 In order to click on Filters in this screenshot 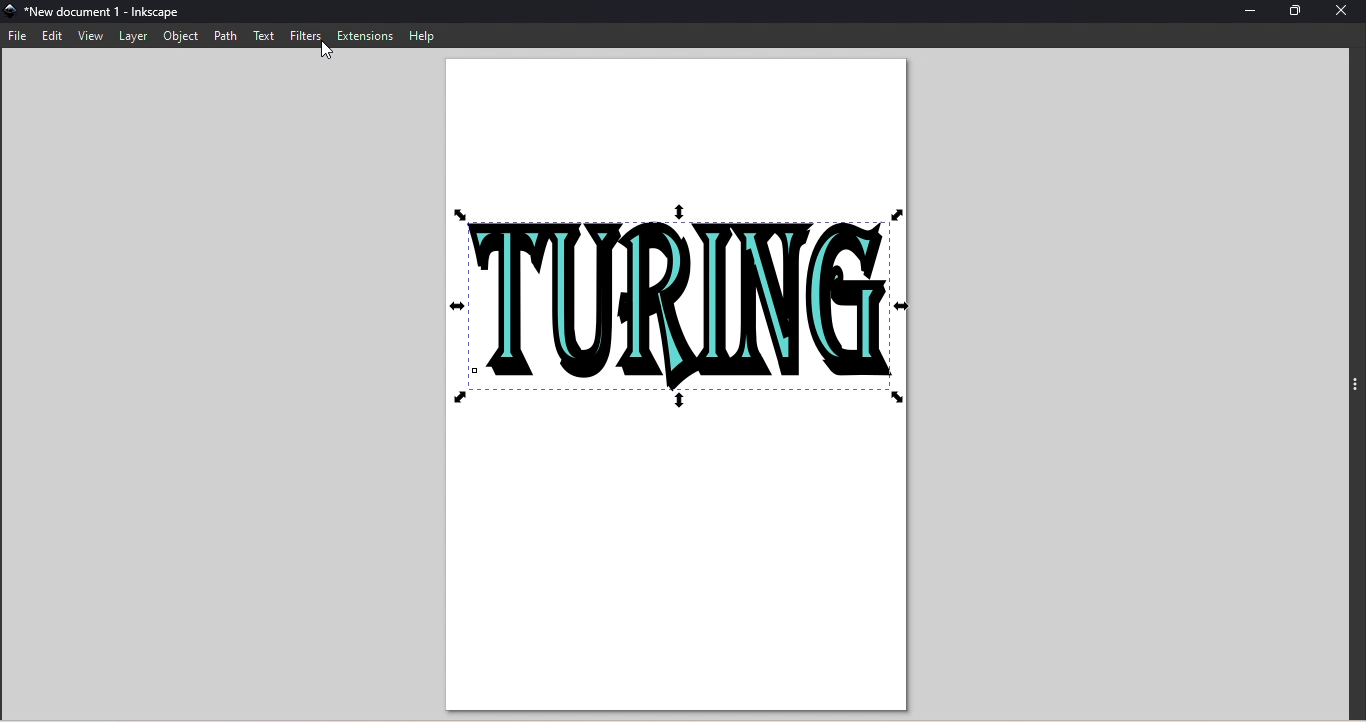, I will do `click(302, 36)`.